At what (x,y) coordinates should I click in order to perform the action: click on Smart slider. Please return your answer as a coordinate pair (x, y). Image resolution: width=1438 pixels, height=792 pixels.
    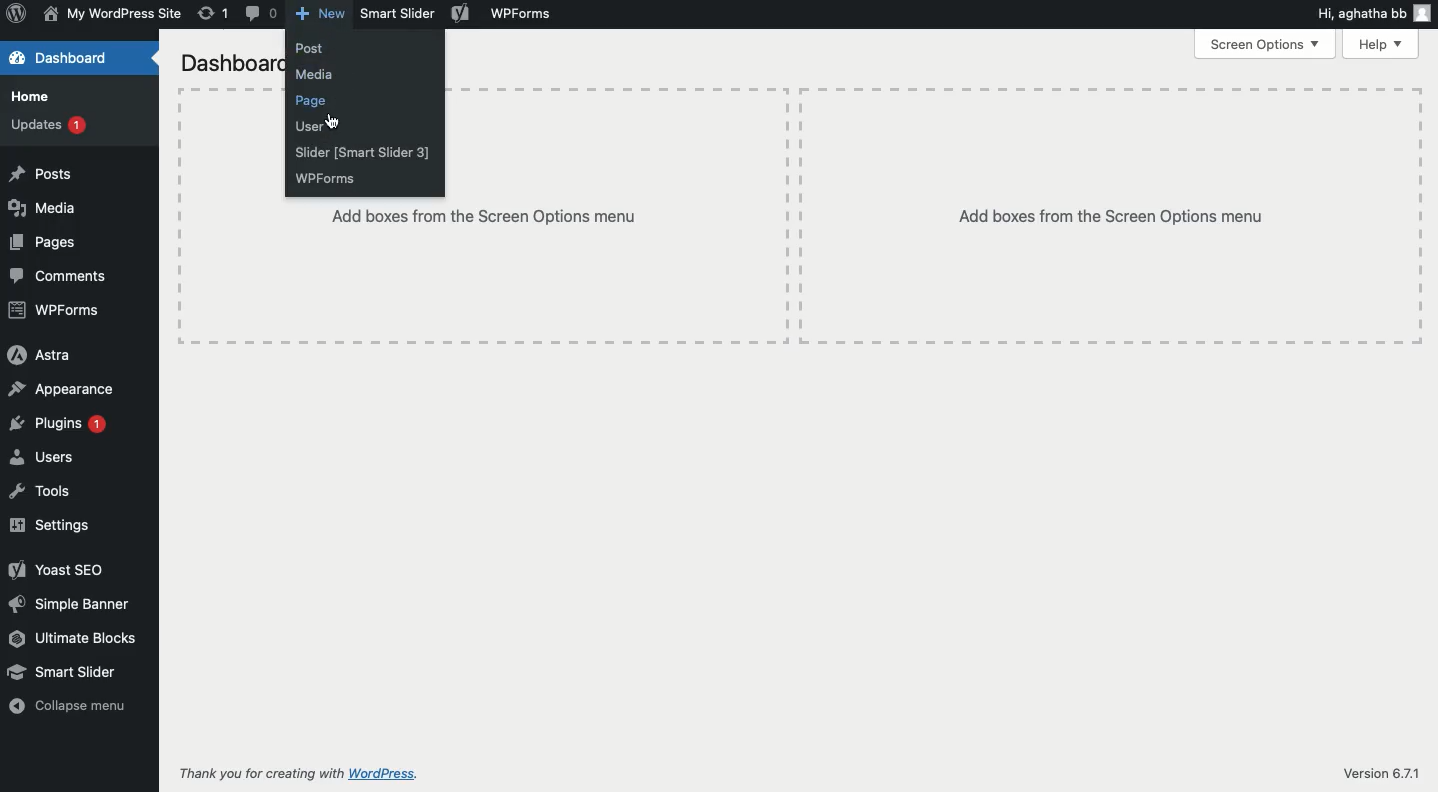
    Looking at the image, I should click on (62, 674).